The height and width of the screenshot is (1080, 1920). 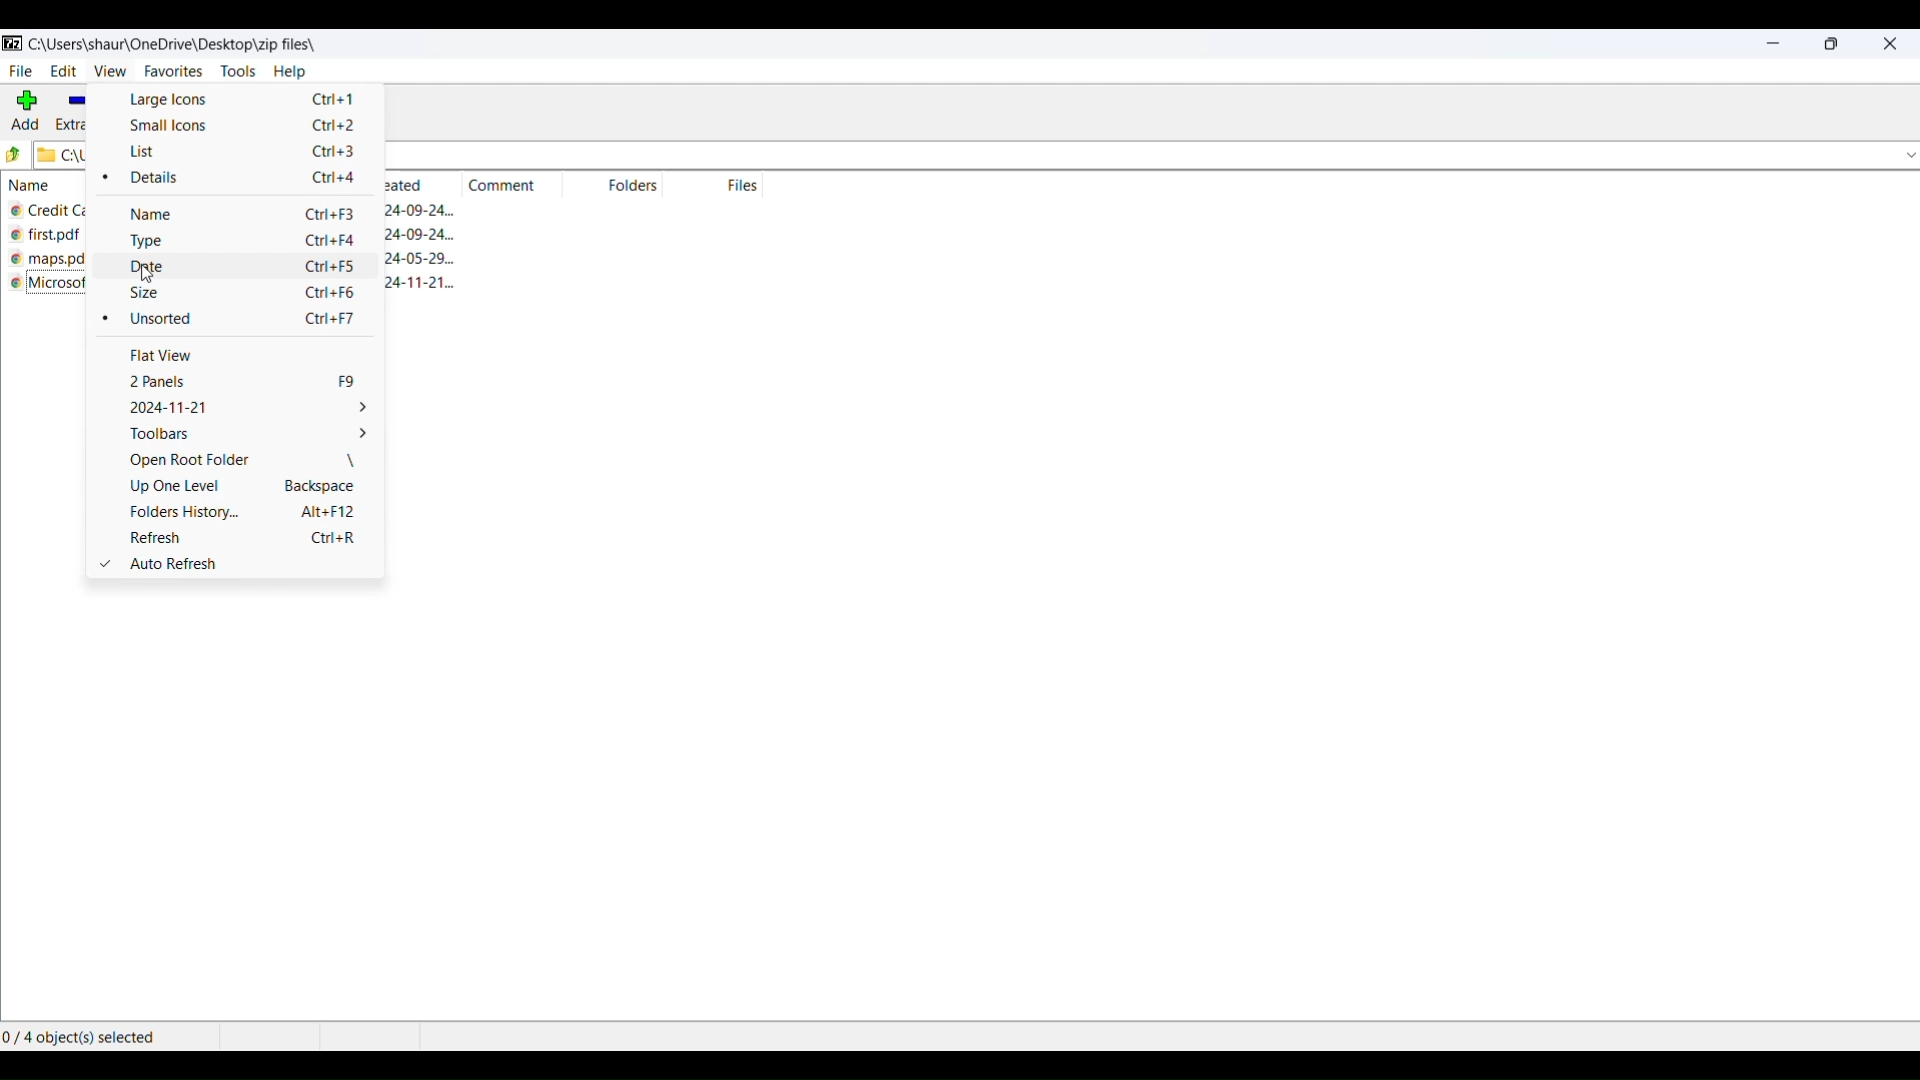 What do you see at coordinates (242, 102) in the screenshot?
I see `large icons` at bounding box center [242, 102].